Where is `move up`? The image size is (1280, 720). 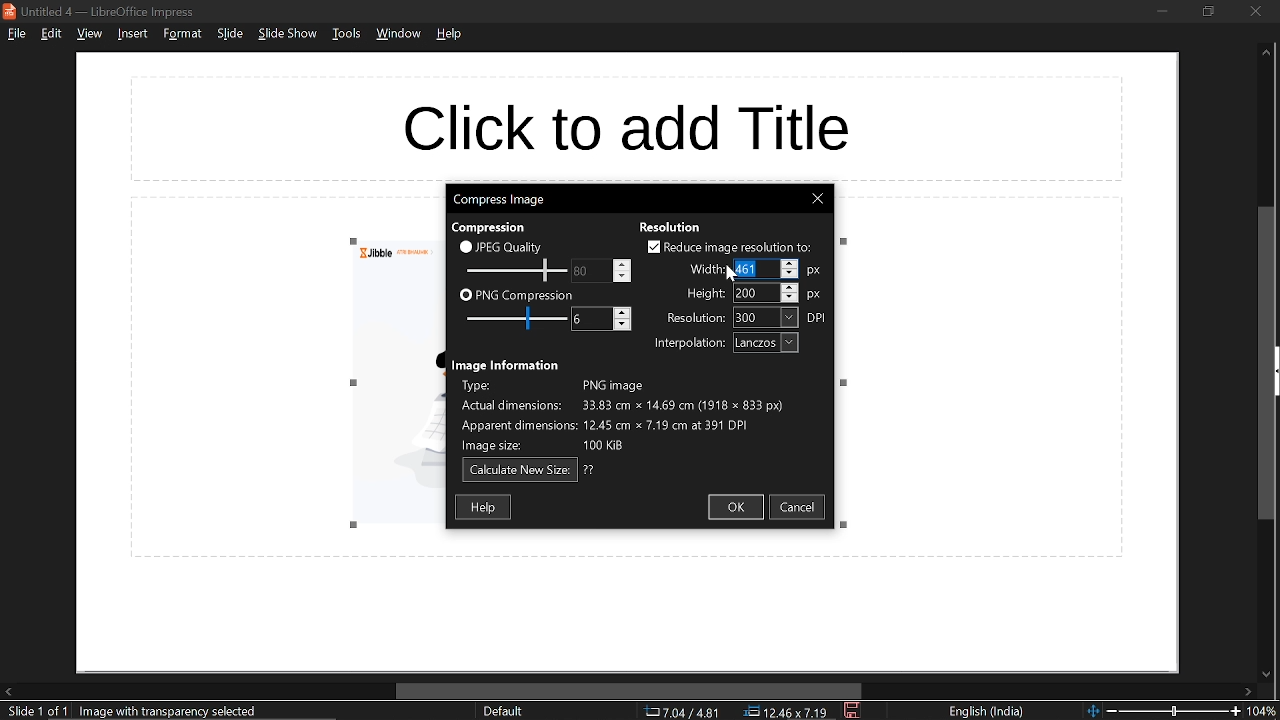
move up is located at coordinates (1266, 56).